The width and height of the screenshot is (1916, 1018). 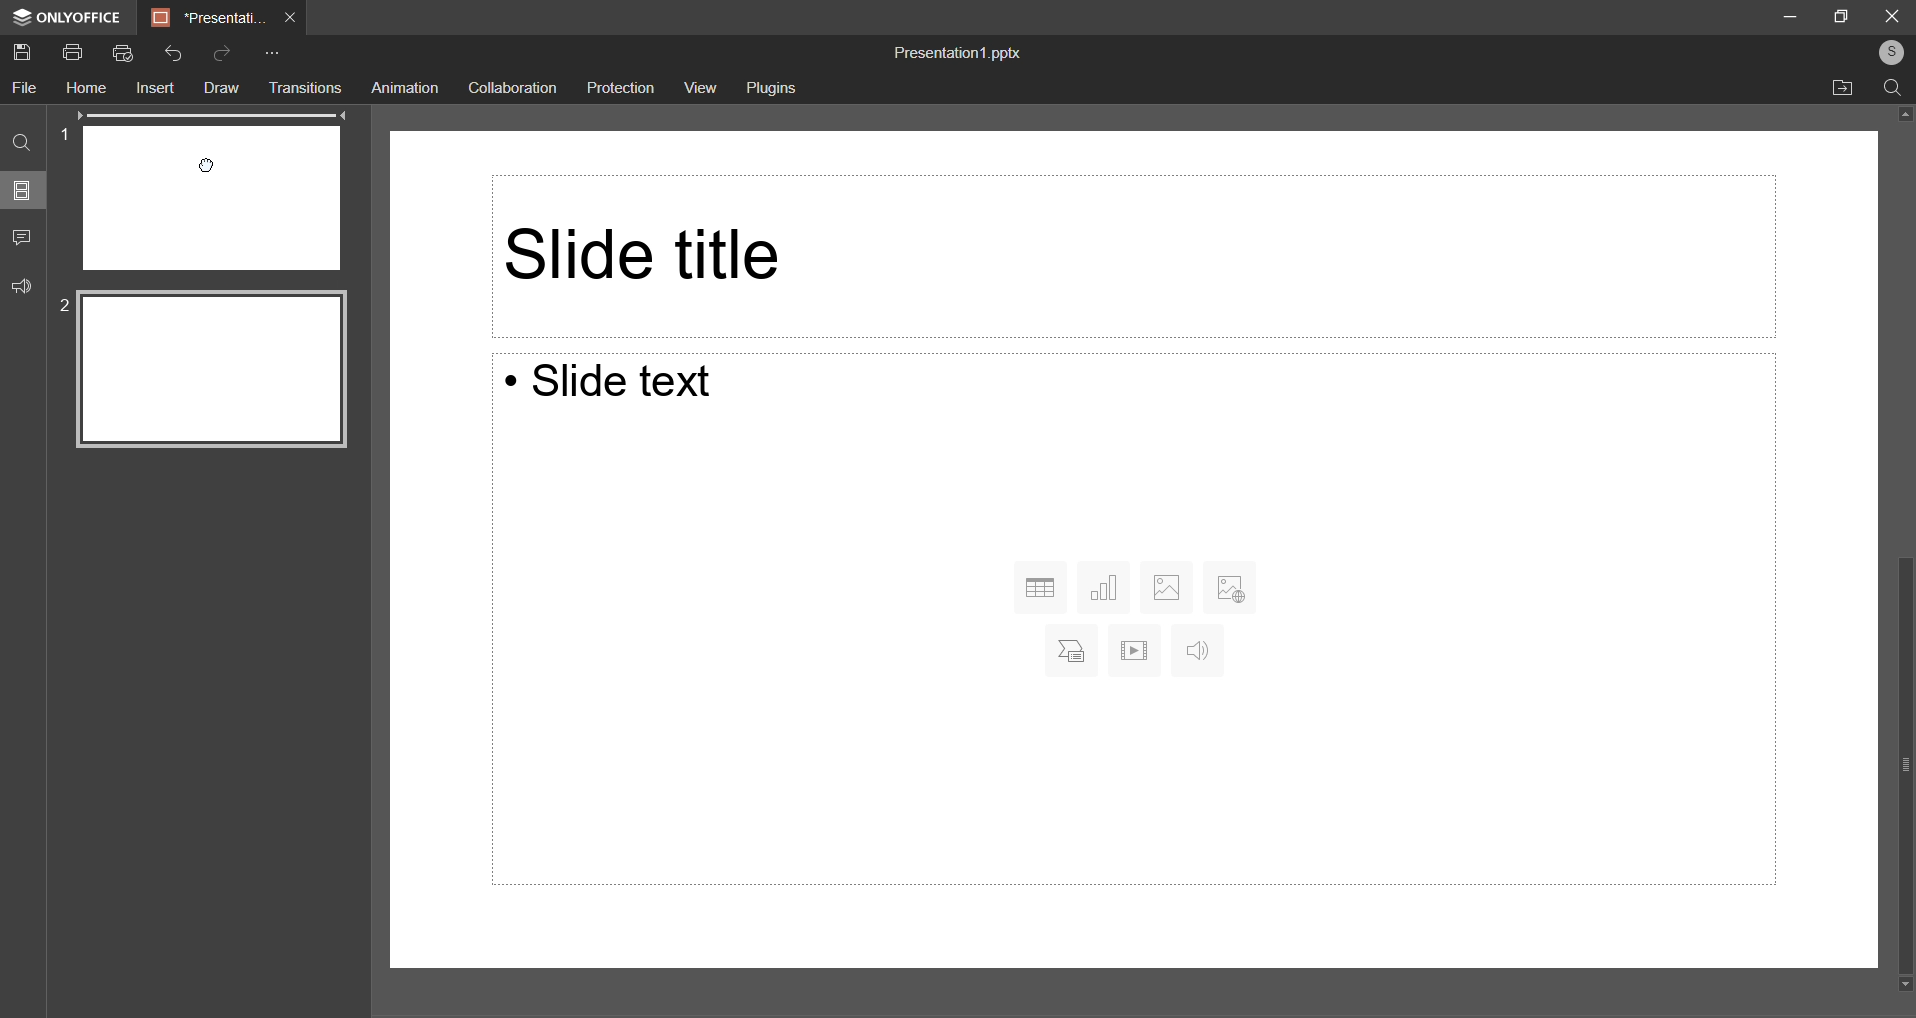 I want to click on Slide text, so click(x=626, y=385).